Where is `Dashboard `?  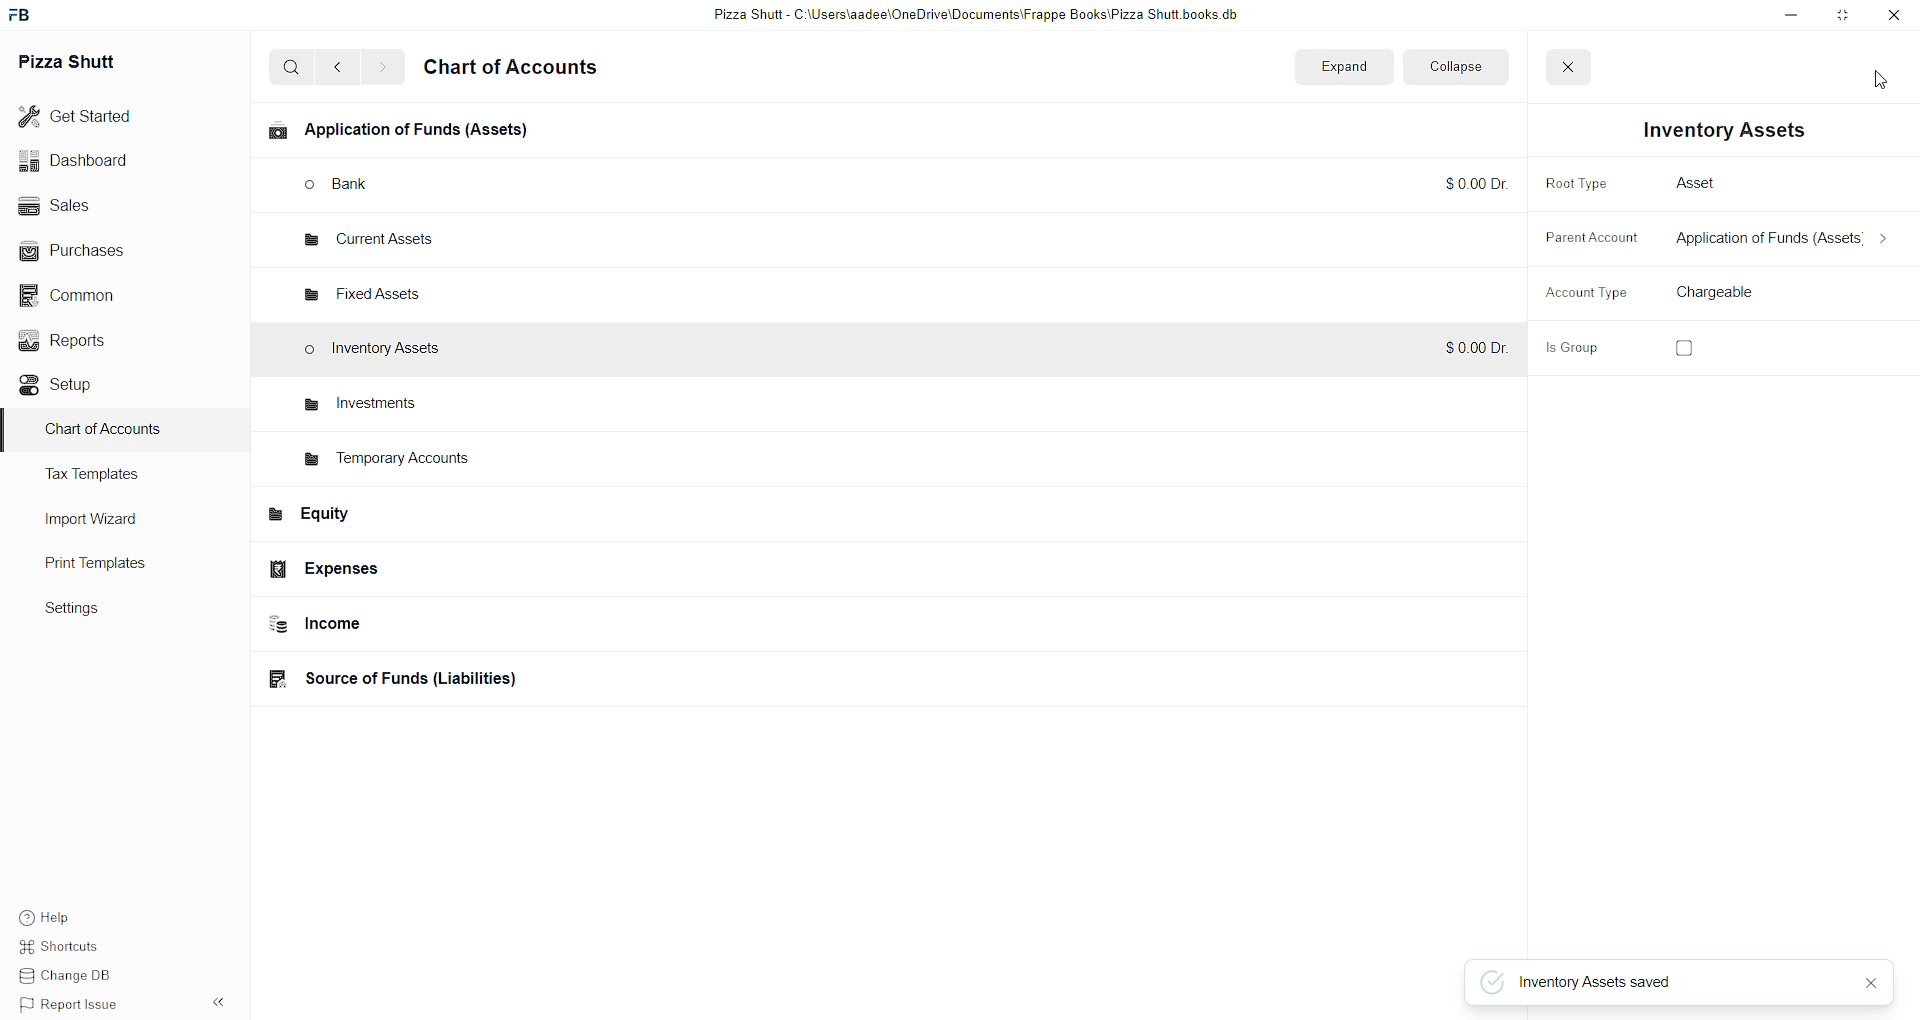 Dashboard  is located at coordinates (87, 162).